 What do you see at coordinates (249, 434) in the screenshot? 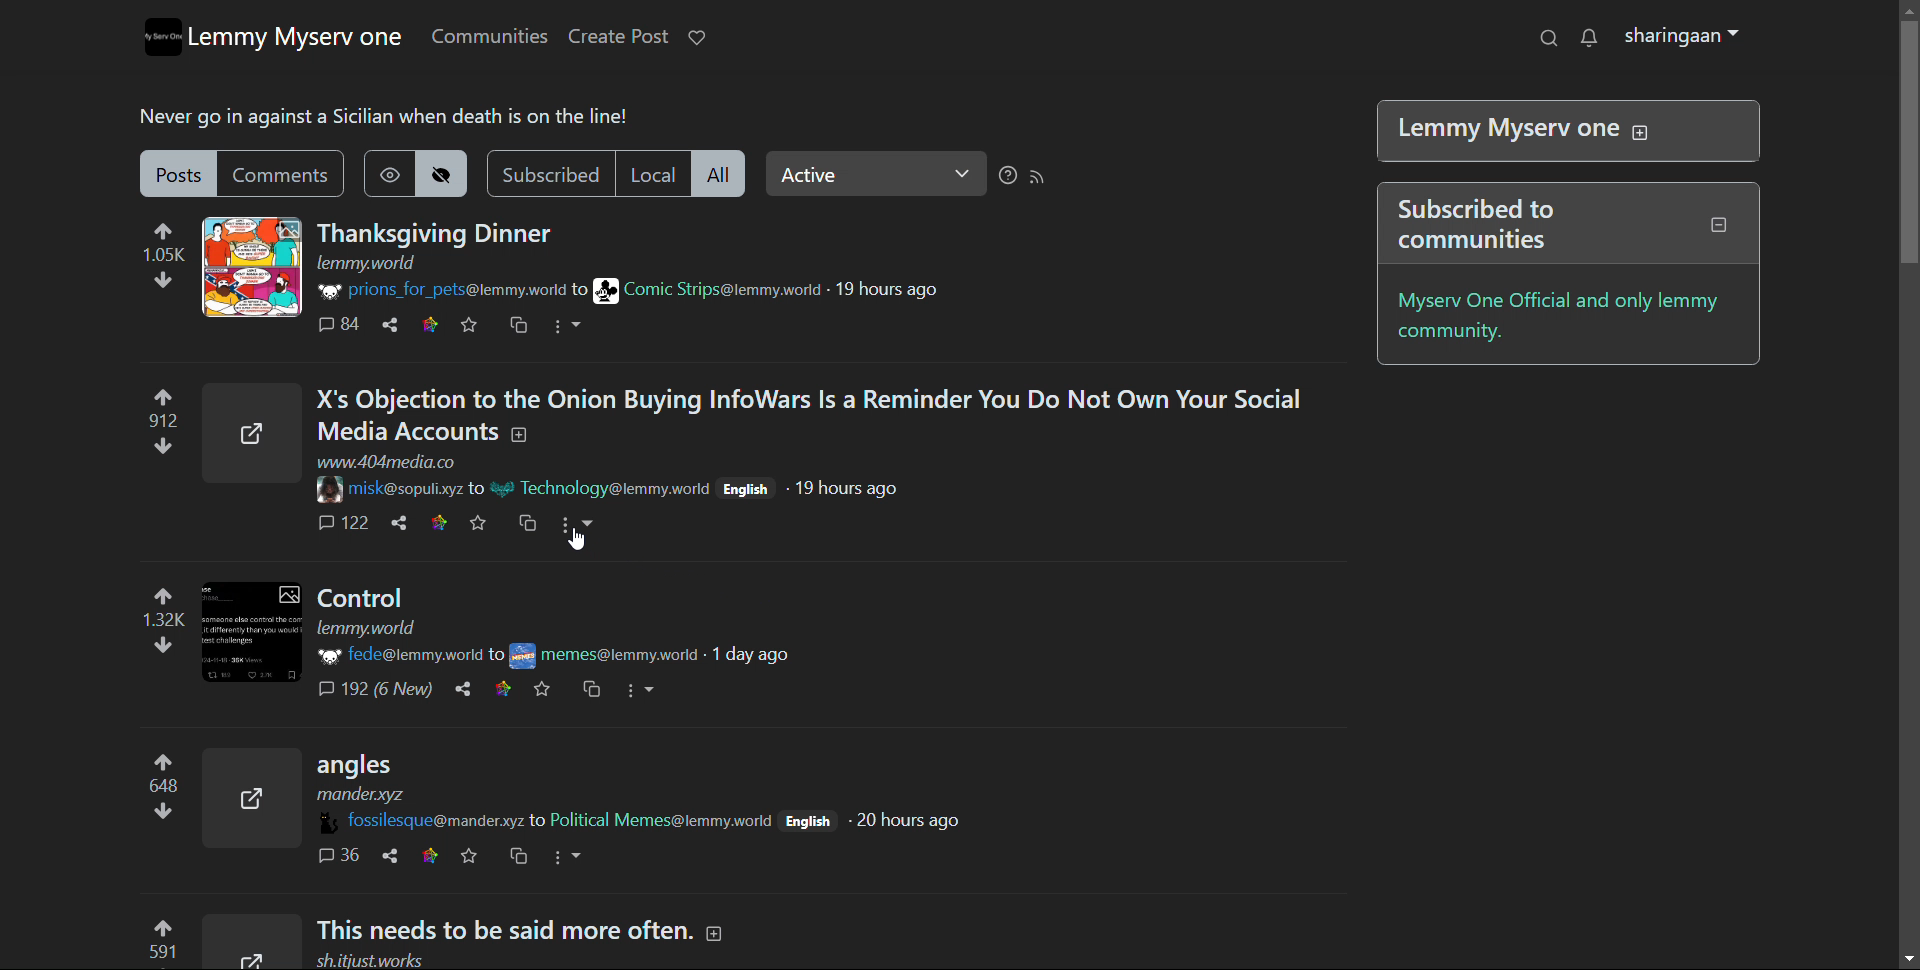
I see `Expand here with the image` at bounding box center [249, 434].